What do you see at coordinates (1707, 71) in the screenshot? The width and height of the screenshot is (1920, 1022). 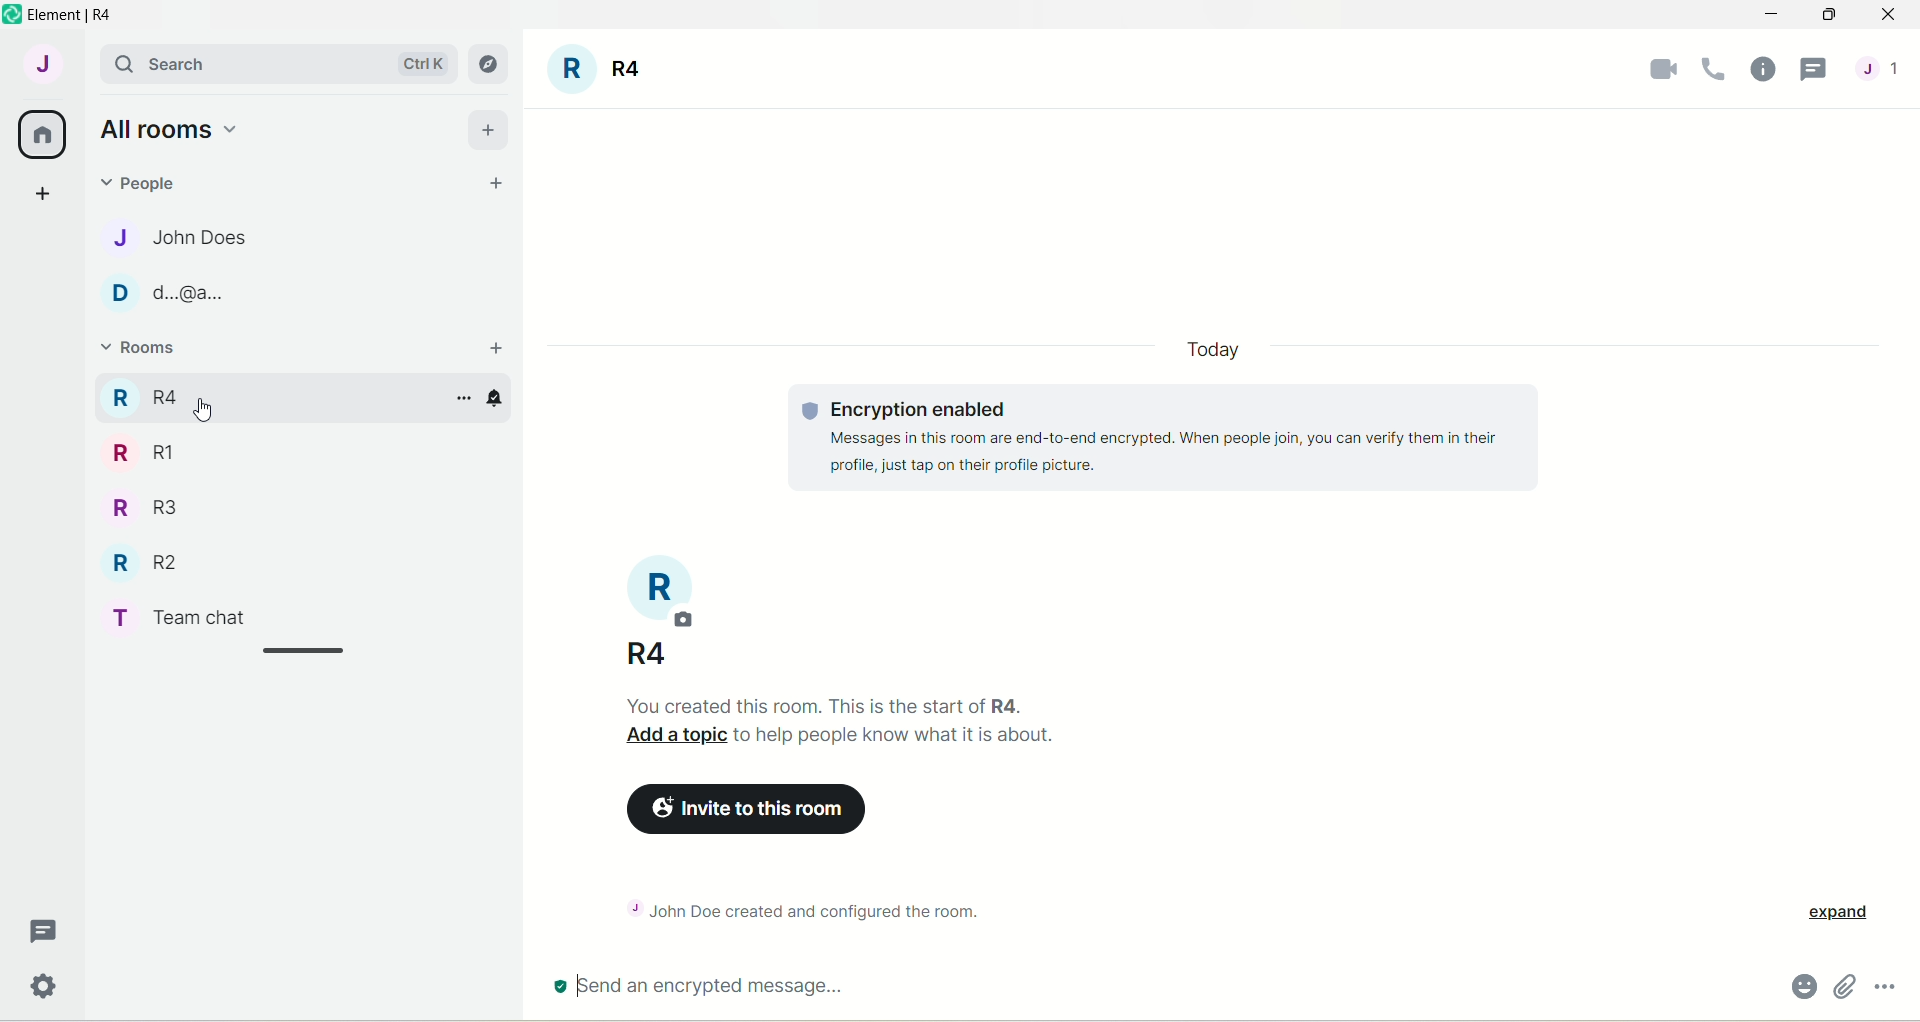 I see `voice call` at bounding box center [1707, 71].